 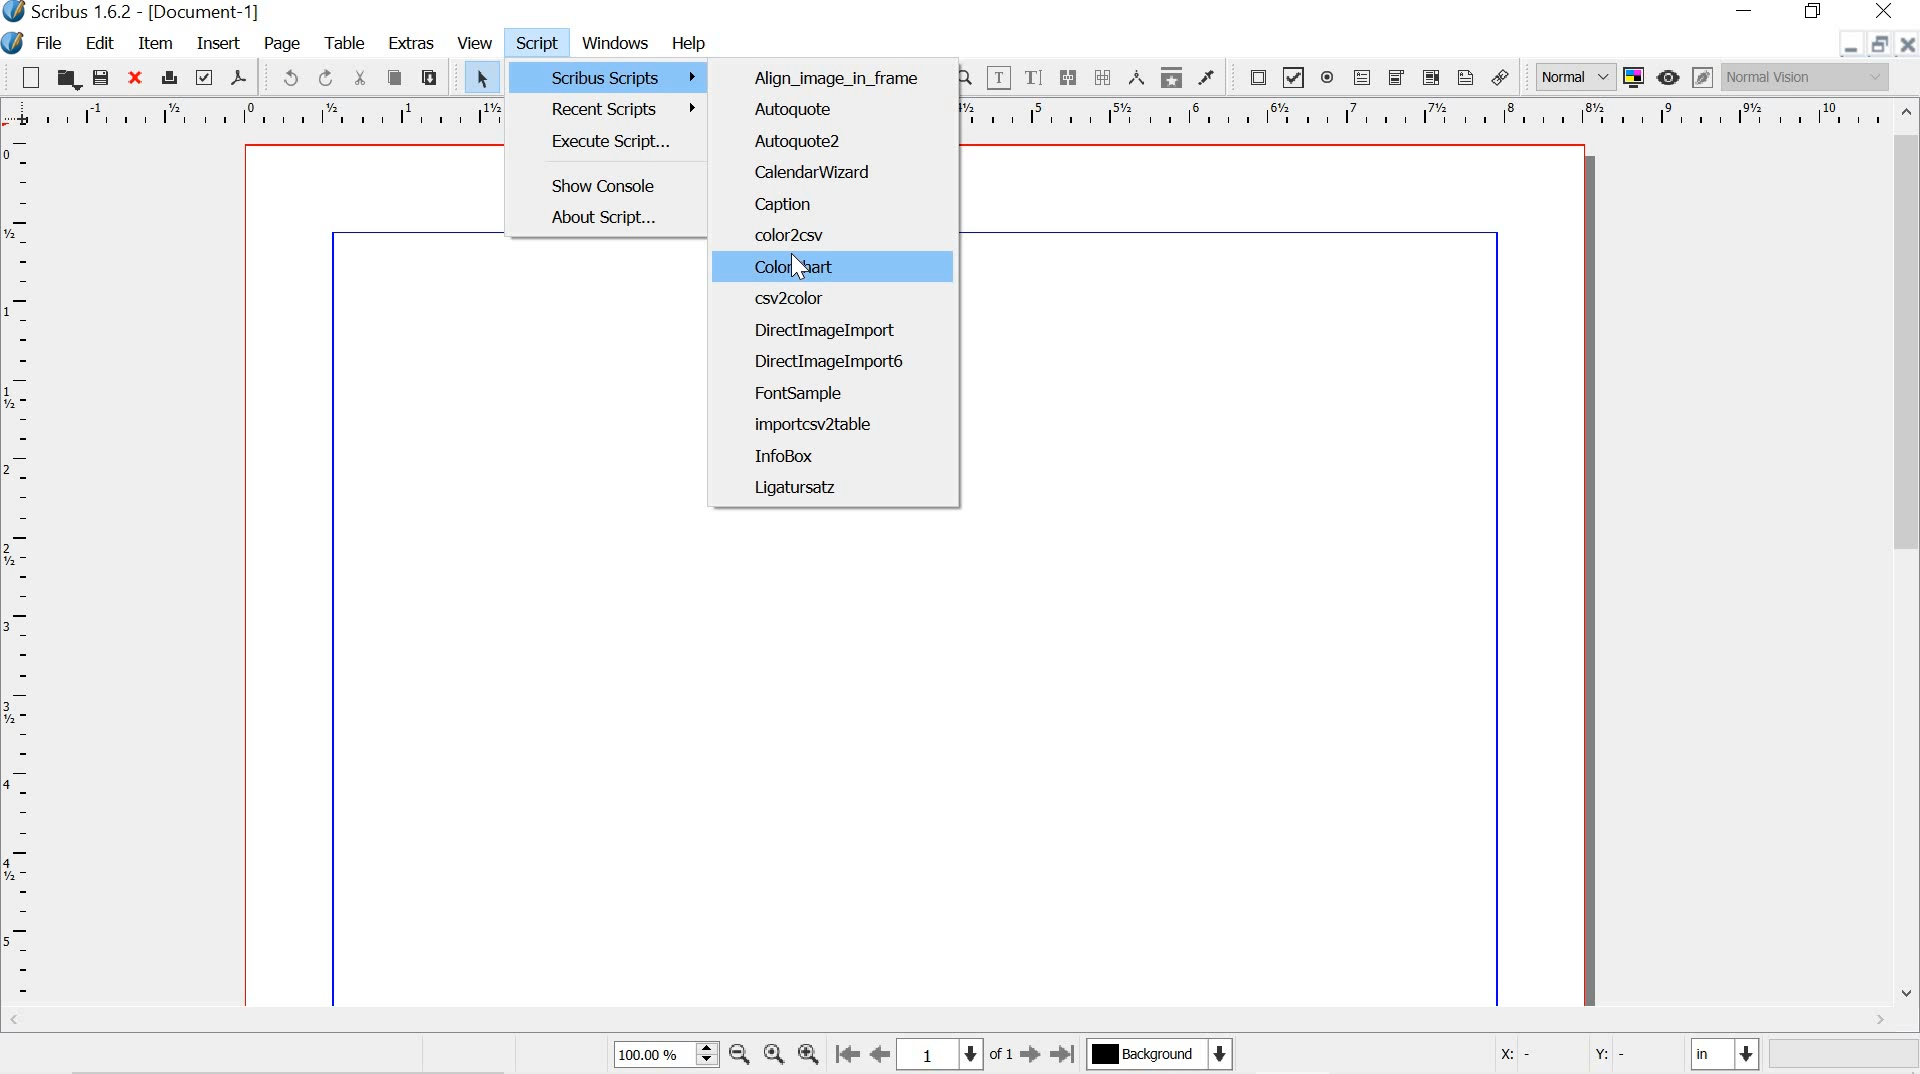 What do you see at coordinates (284, 78) in the screenshot?
I see `undo` at bounding box center [284, 78].